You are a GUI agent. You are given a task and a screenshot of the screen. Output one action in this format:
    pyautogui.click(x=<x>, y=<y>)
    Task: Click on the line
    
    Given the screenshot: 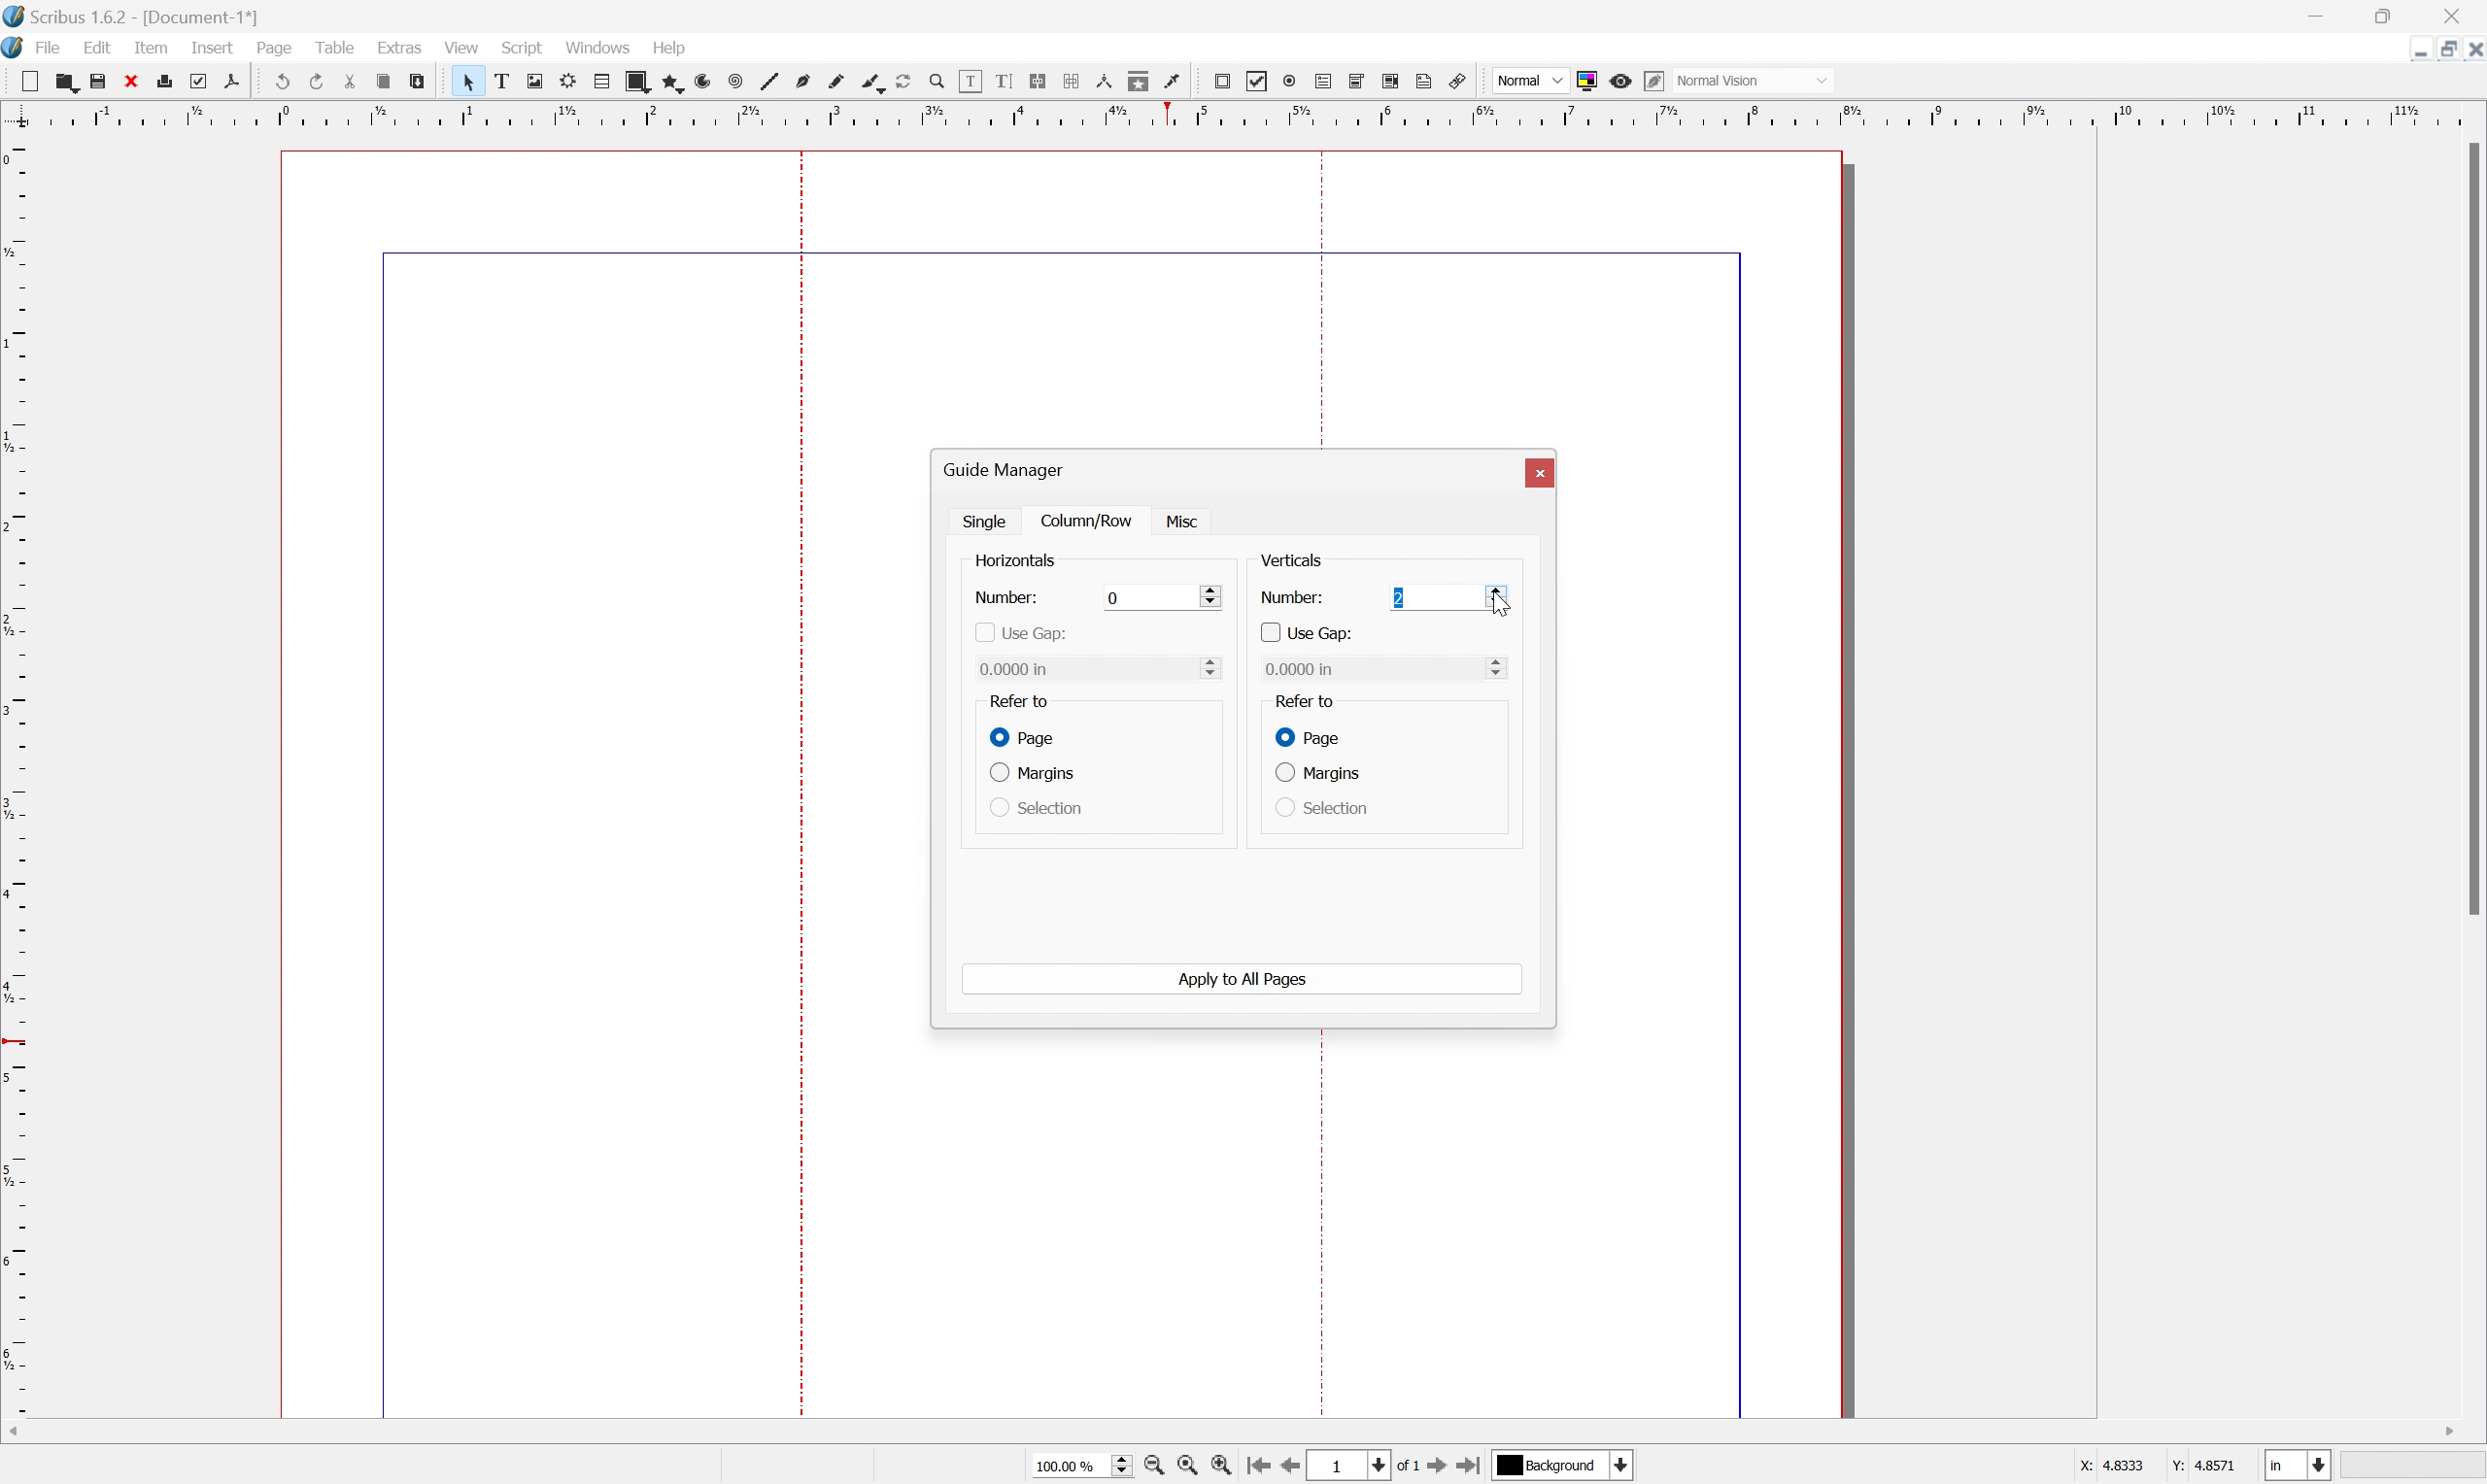 What is the action you would take?
    pyautogui.click(x=770, y=81)
    